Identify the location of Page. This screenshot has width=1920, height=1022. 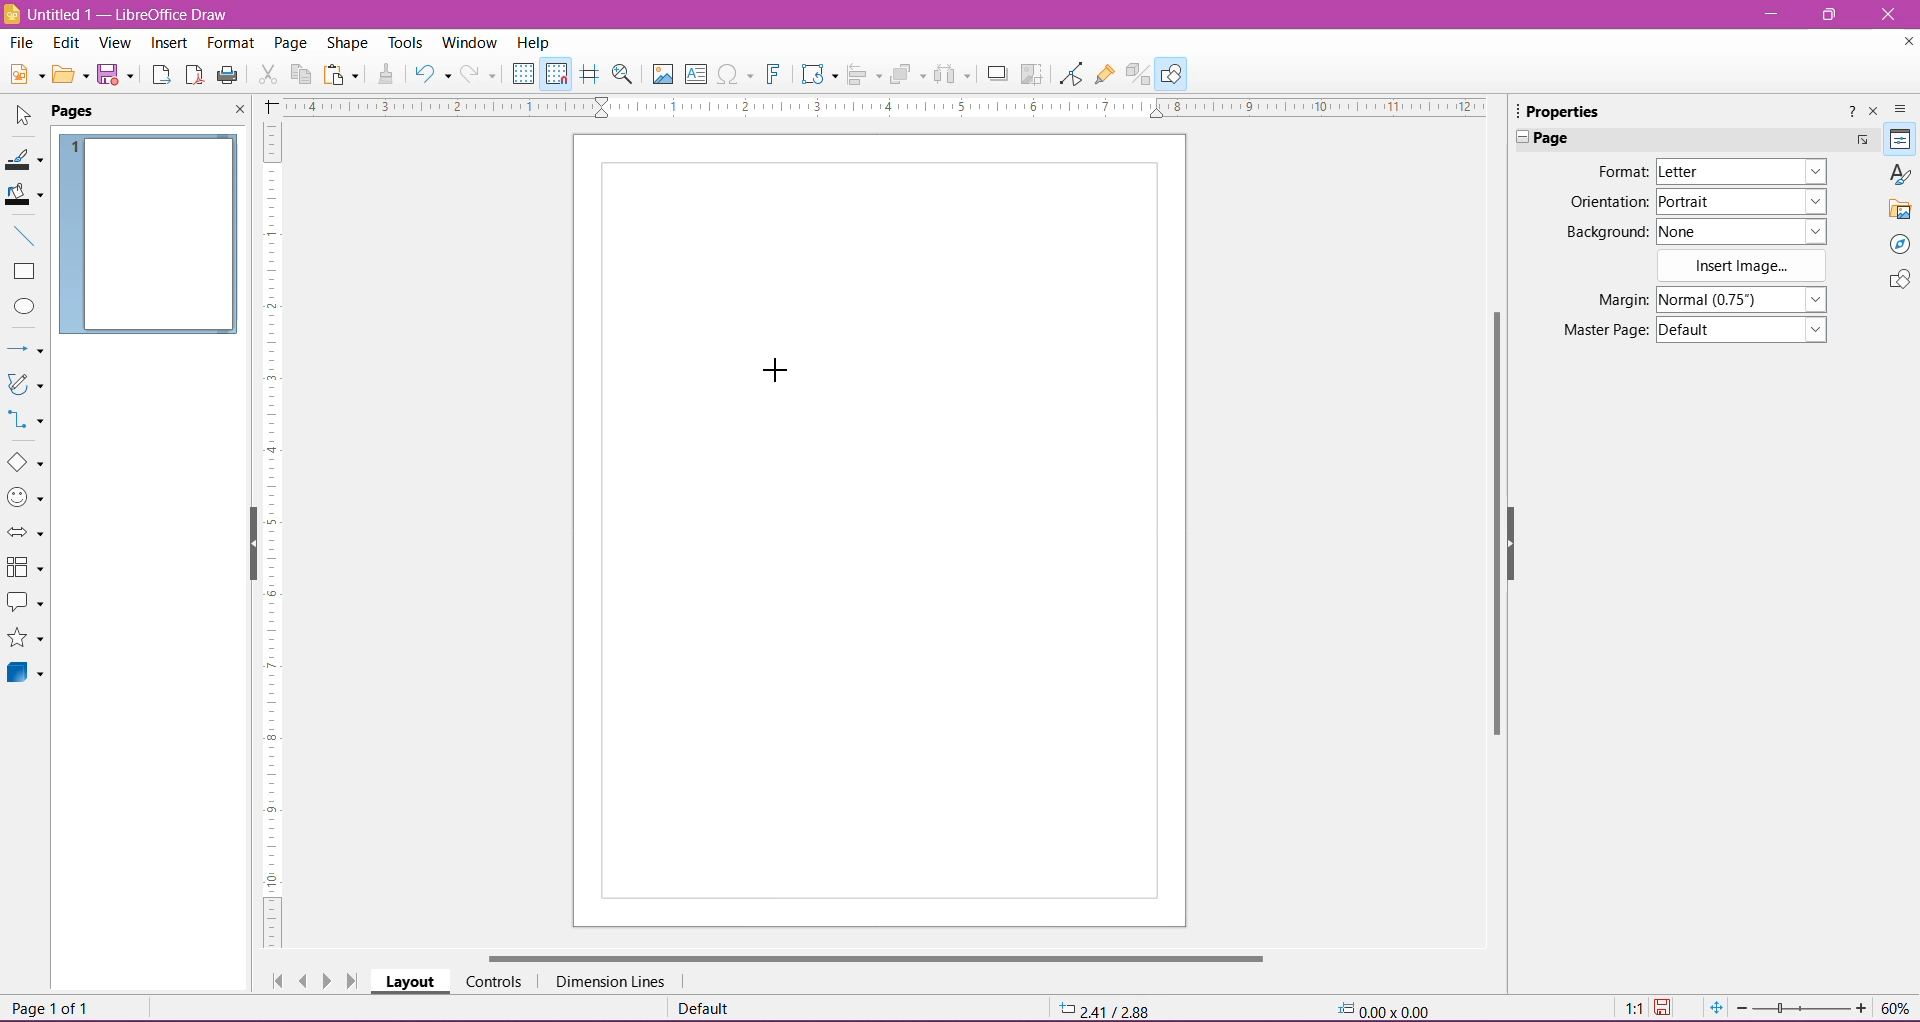
(289, 46).